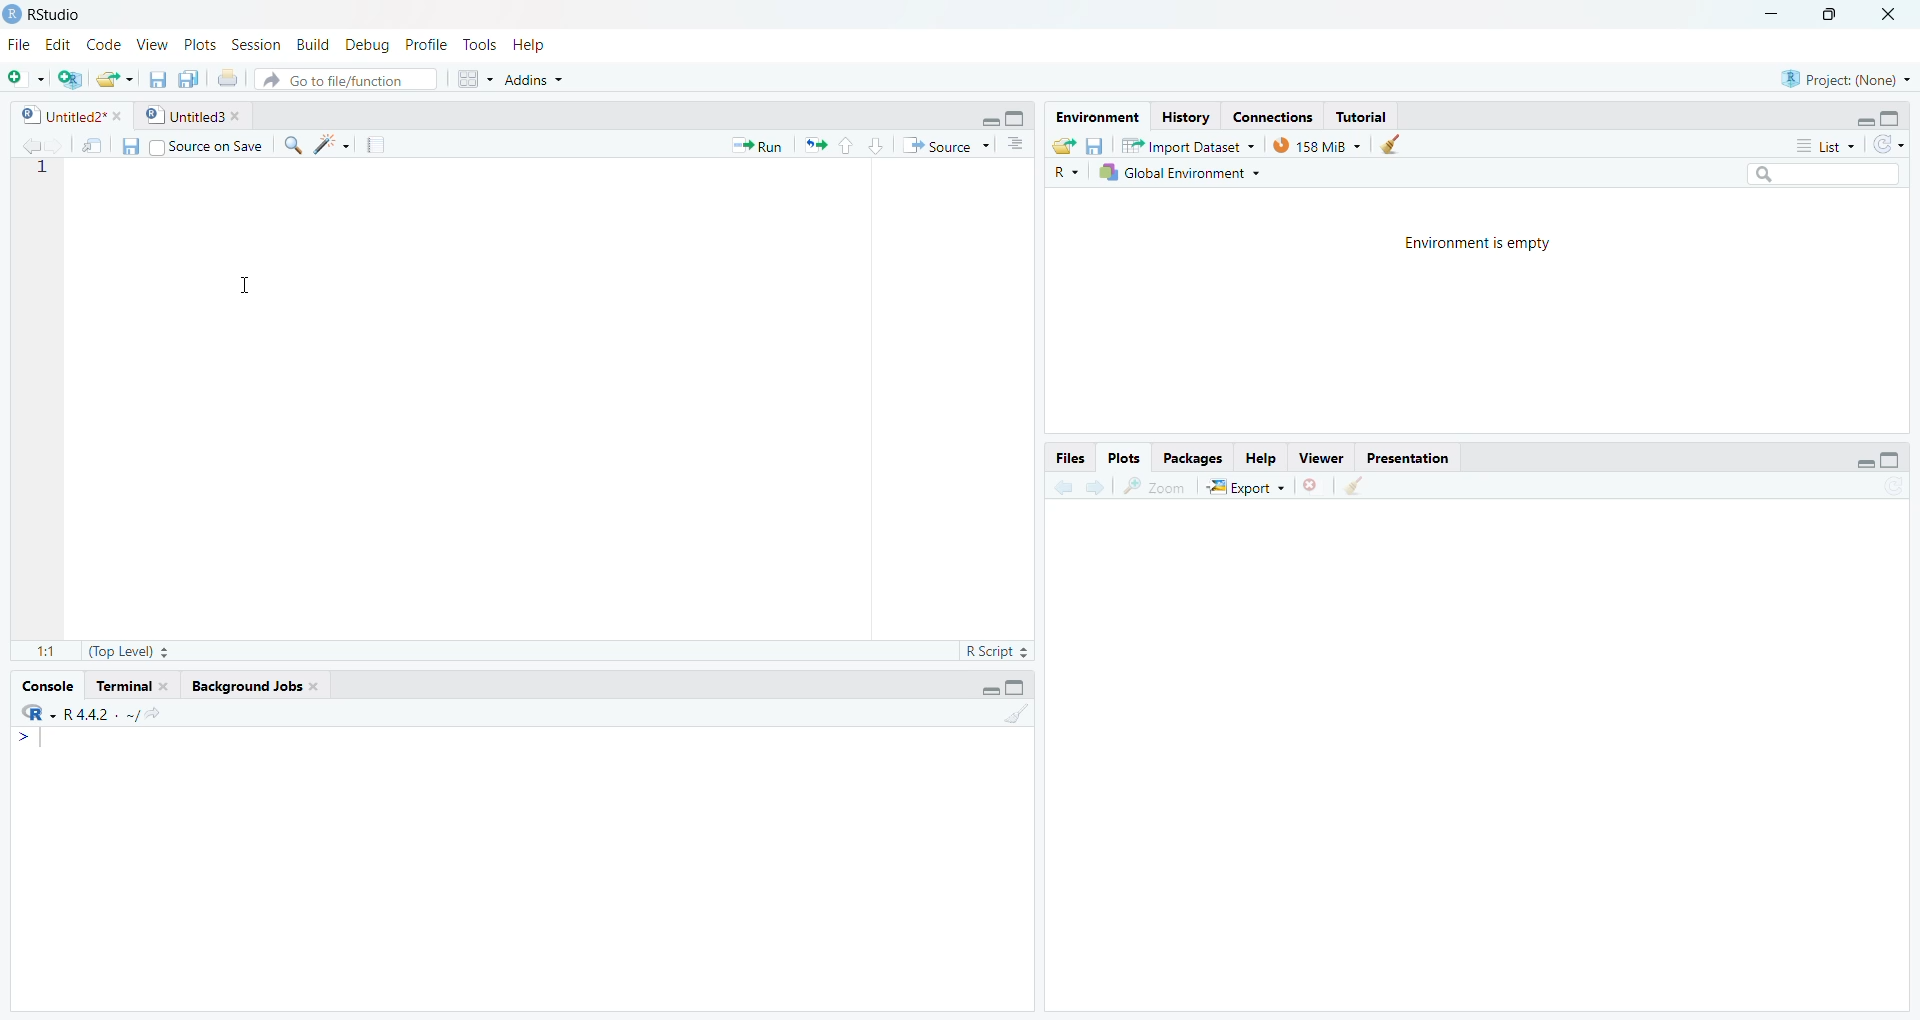 Image resolution: width=1920 pixels, height=1020 pixels. What do you see at coordinates (322, 144) in the screenshot?
I see `code block` at bounding box center [322, 144].